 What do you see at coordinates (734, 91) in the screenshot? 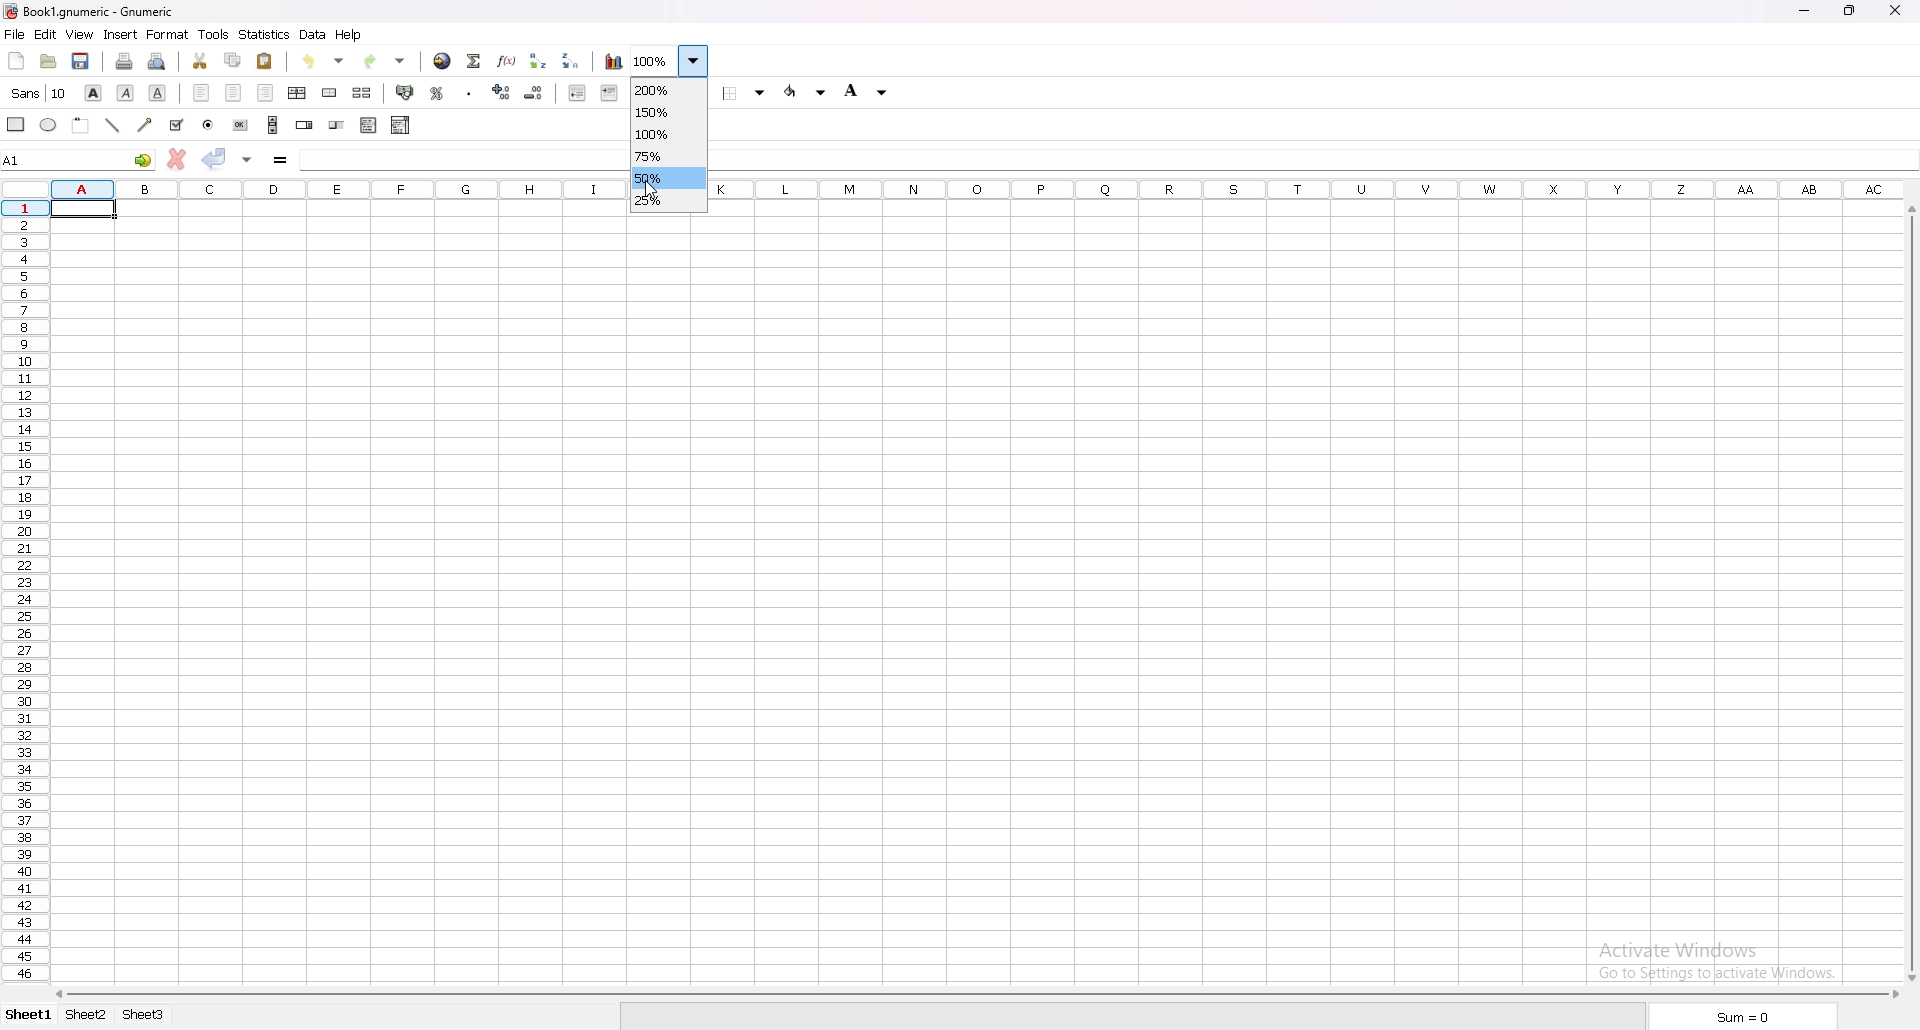
I see `border` at bounding box center [734, 91].